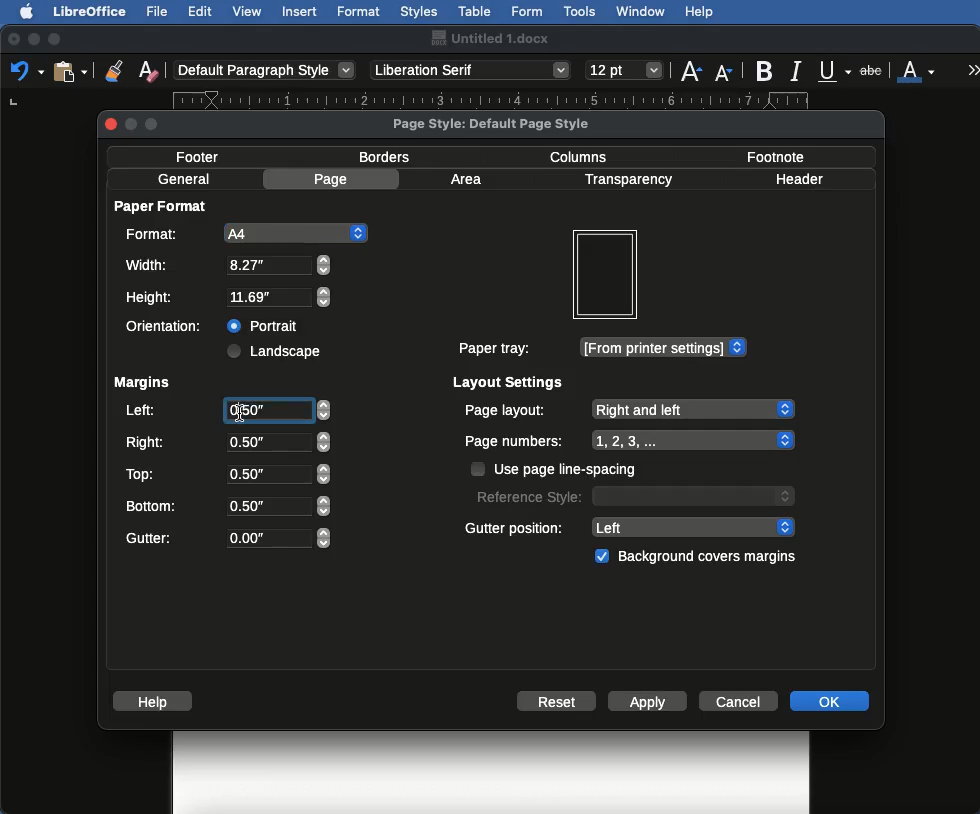  I want to click on Apply, so click(648, 703).